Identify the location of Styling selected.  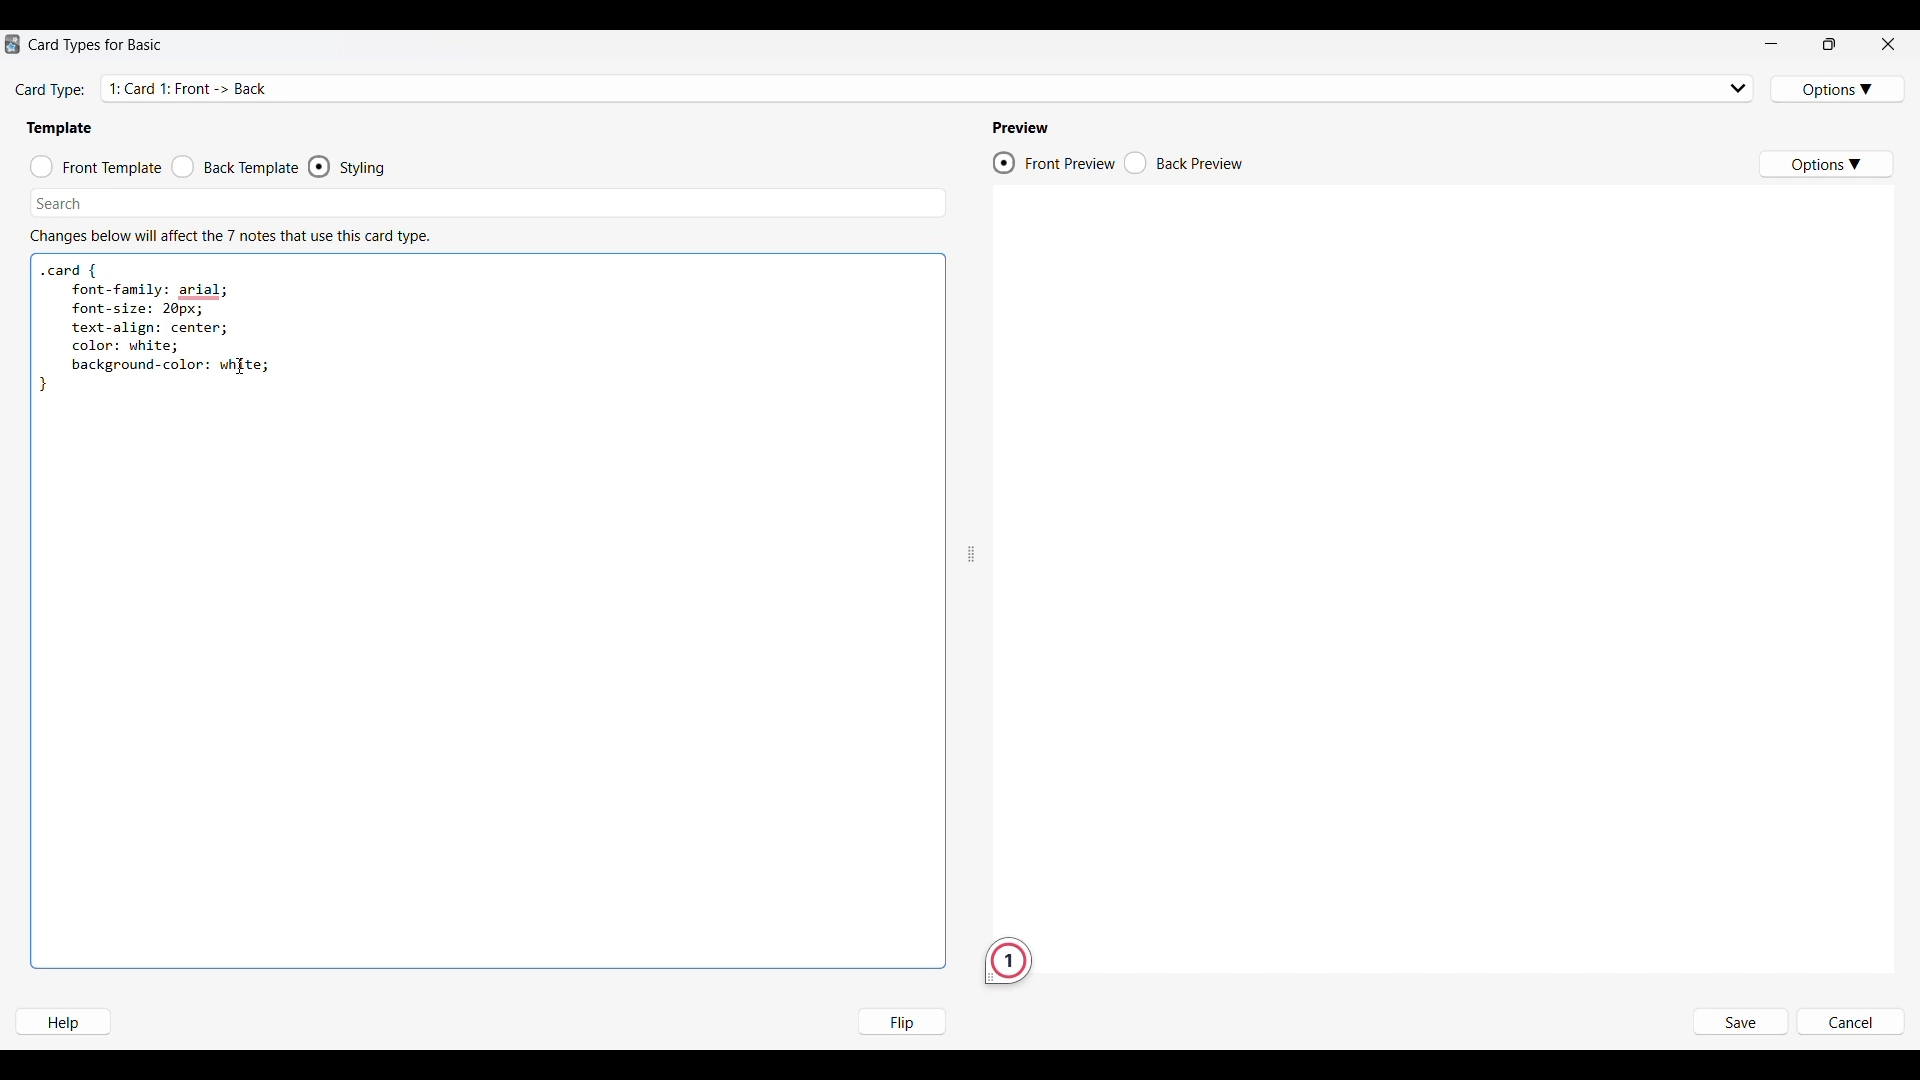
(320, 166).